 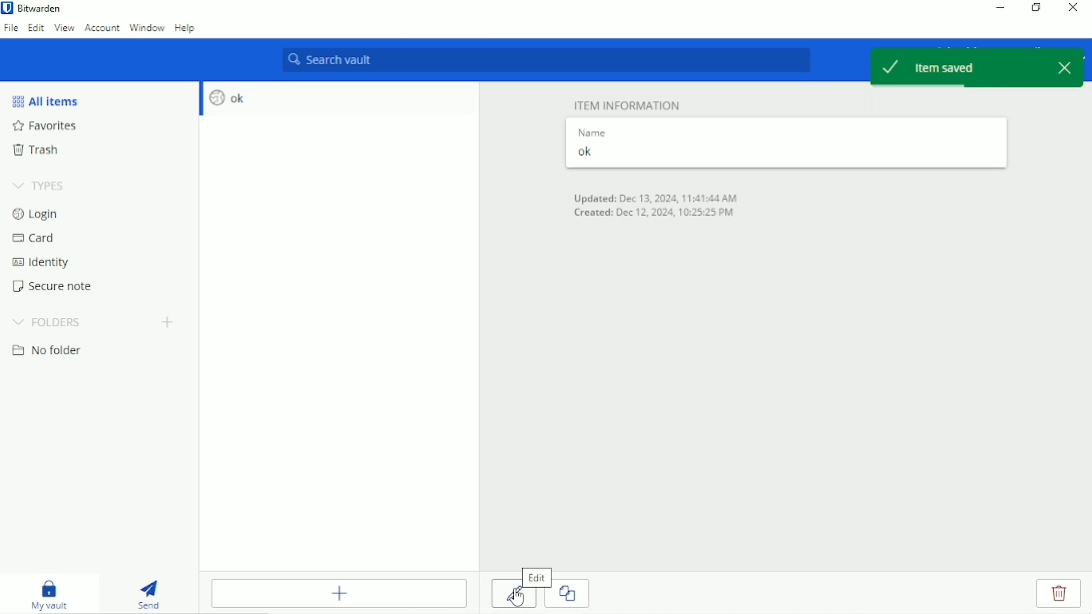 I want to click on Favorites, so click(x=56, y=126).